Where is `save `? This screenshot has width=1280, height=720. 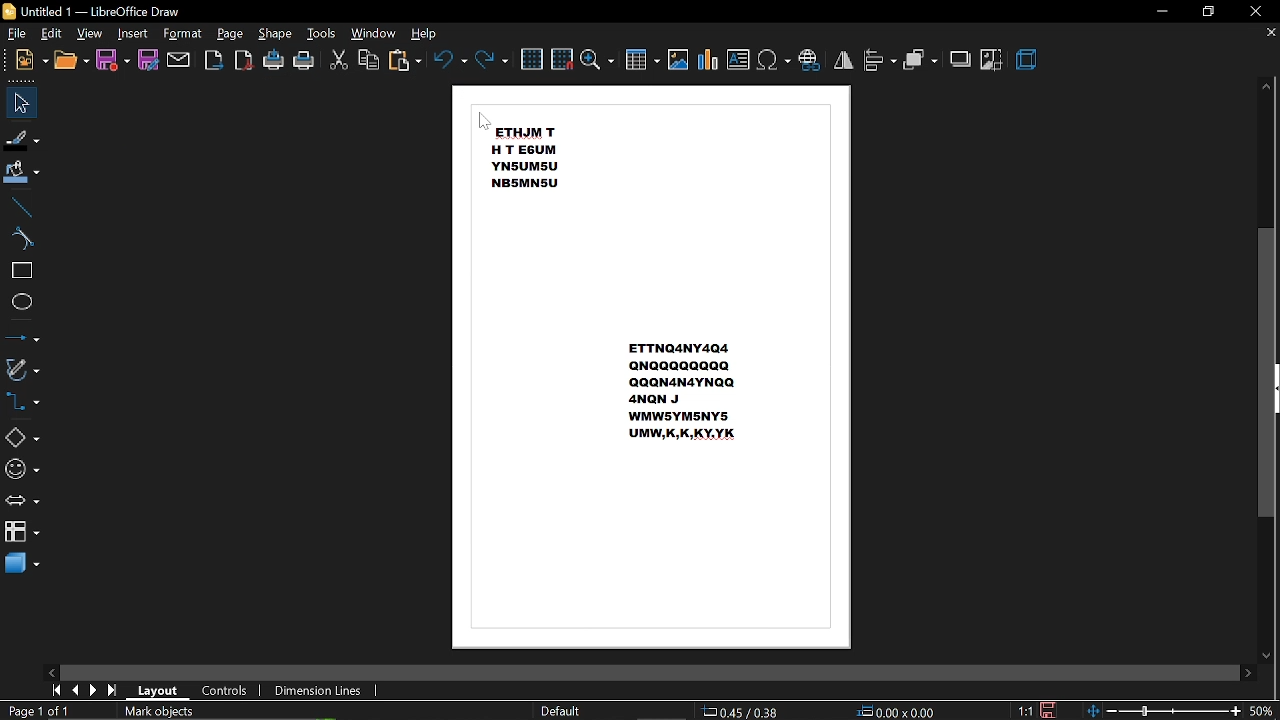 save  is located at coordinates (113, 61).